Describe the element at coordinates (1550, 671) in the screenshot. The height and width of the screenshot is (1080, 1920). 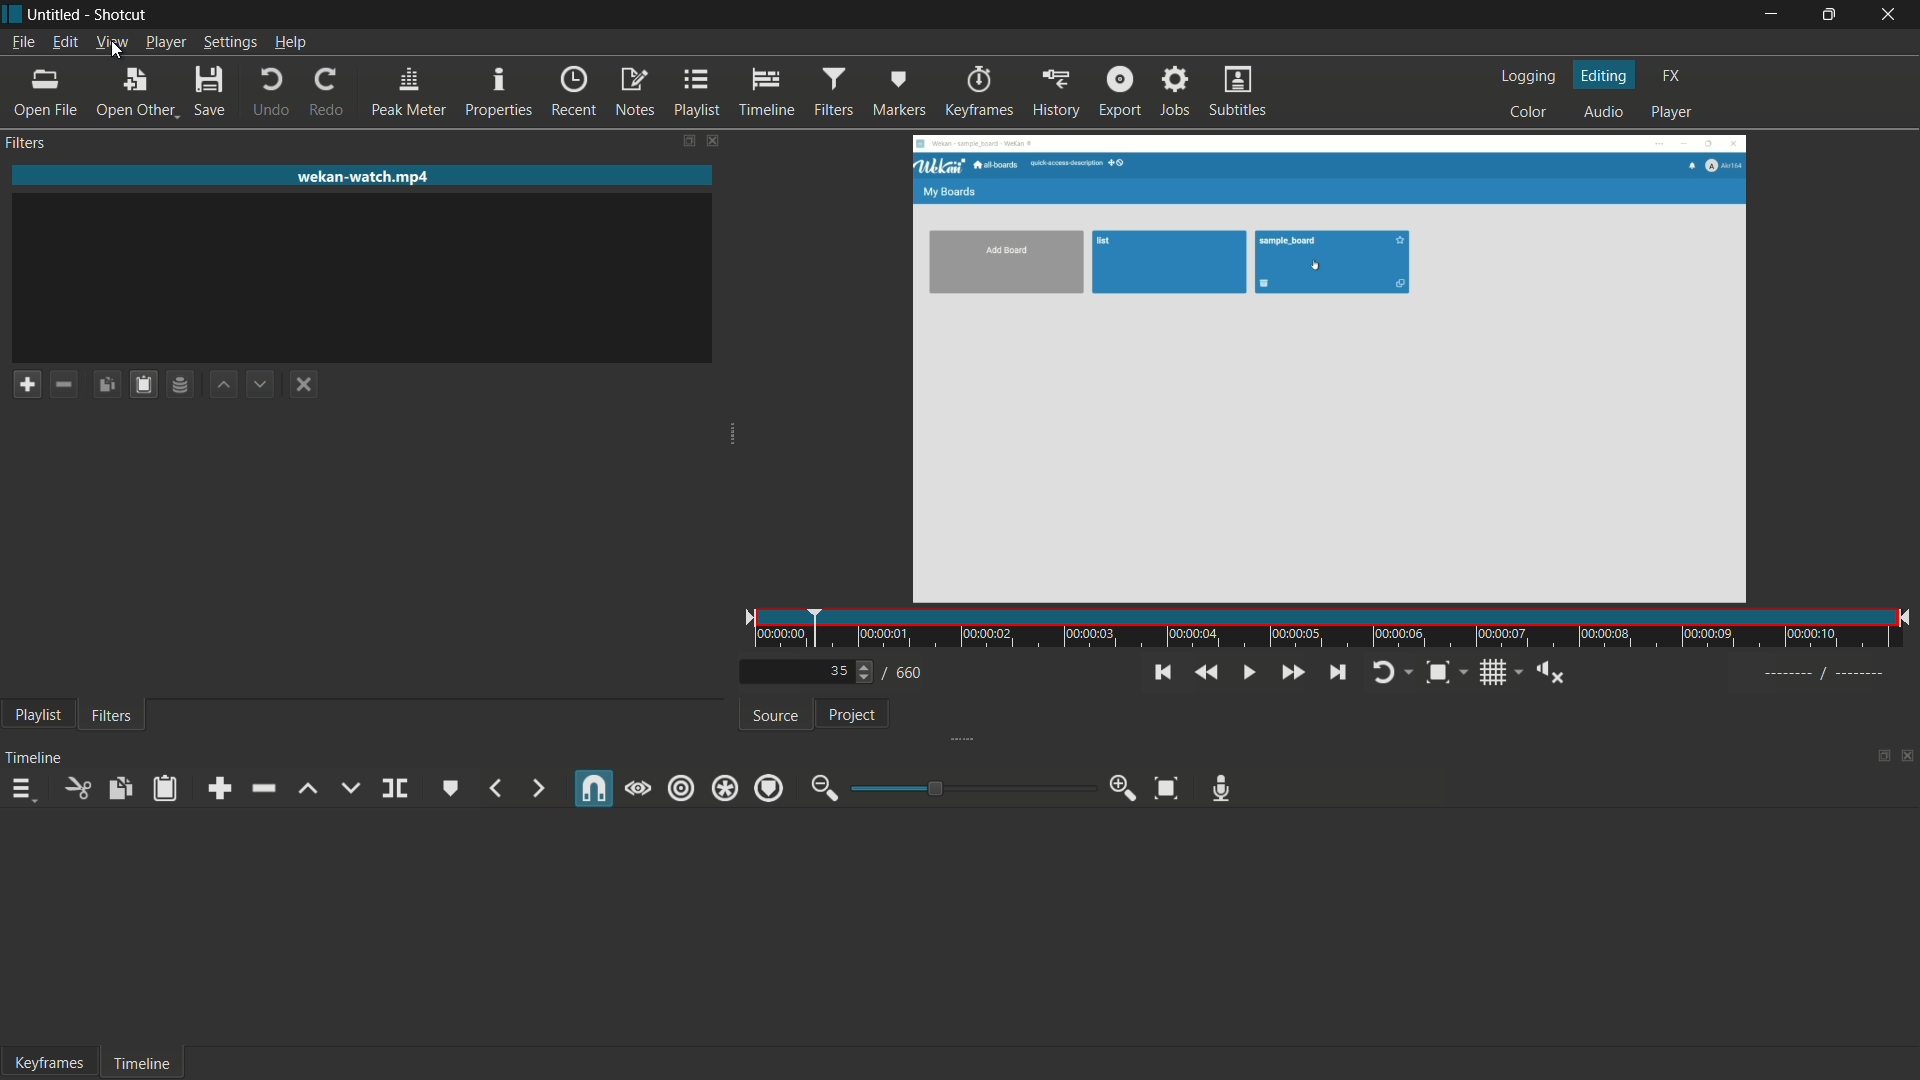
I see `show volume control` at that location.